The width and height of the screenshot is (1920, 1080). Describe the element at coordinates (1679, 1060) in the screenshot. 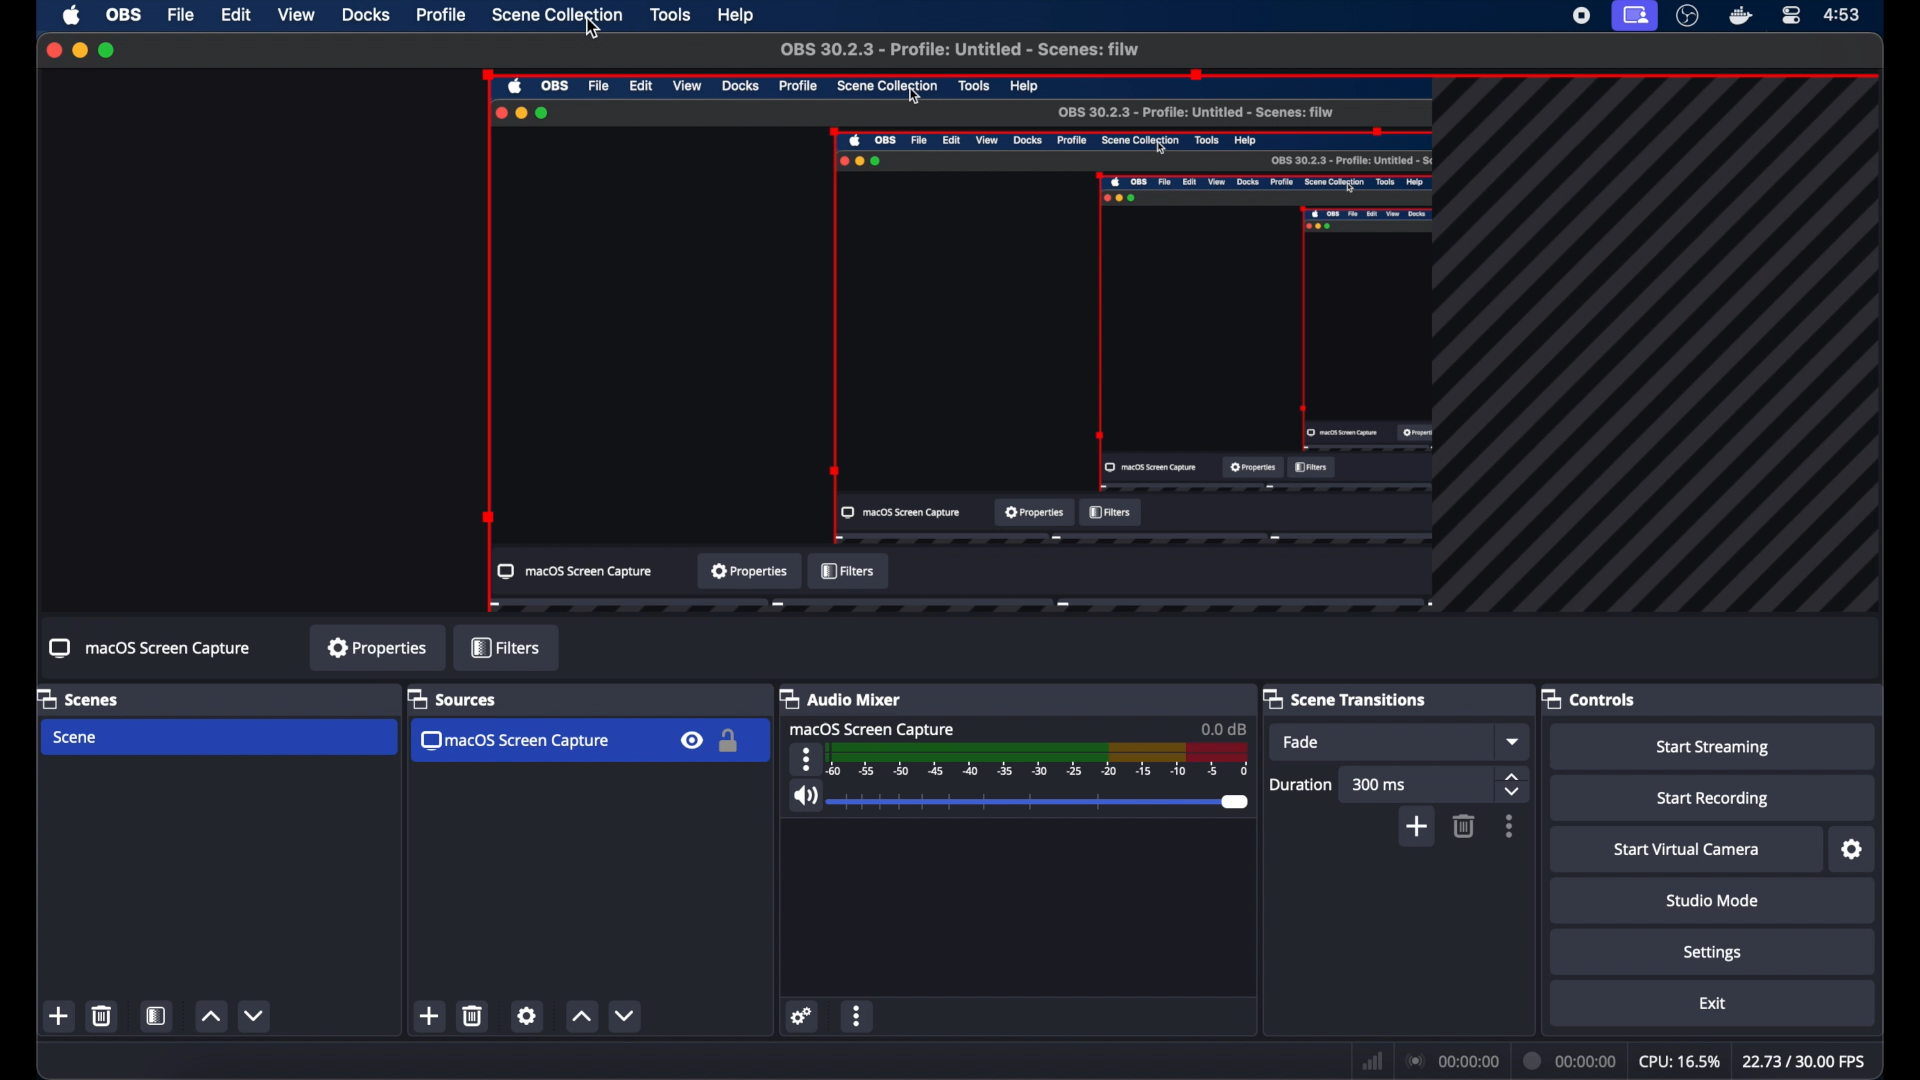

I see `cpu` at that location.